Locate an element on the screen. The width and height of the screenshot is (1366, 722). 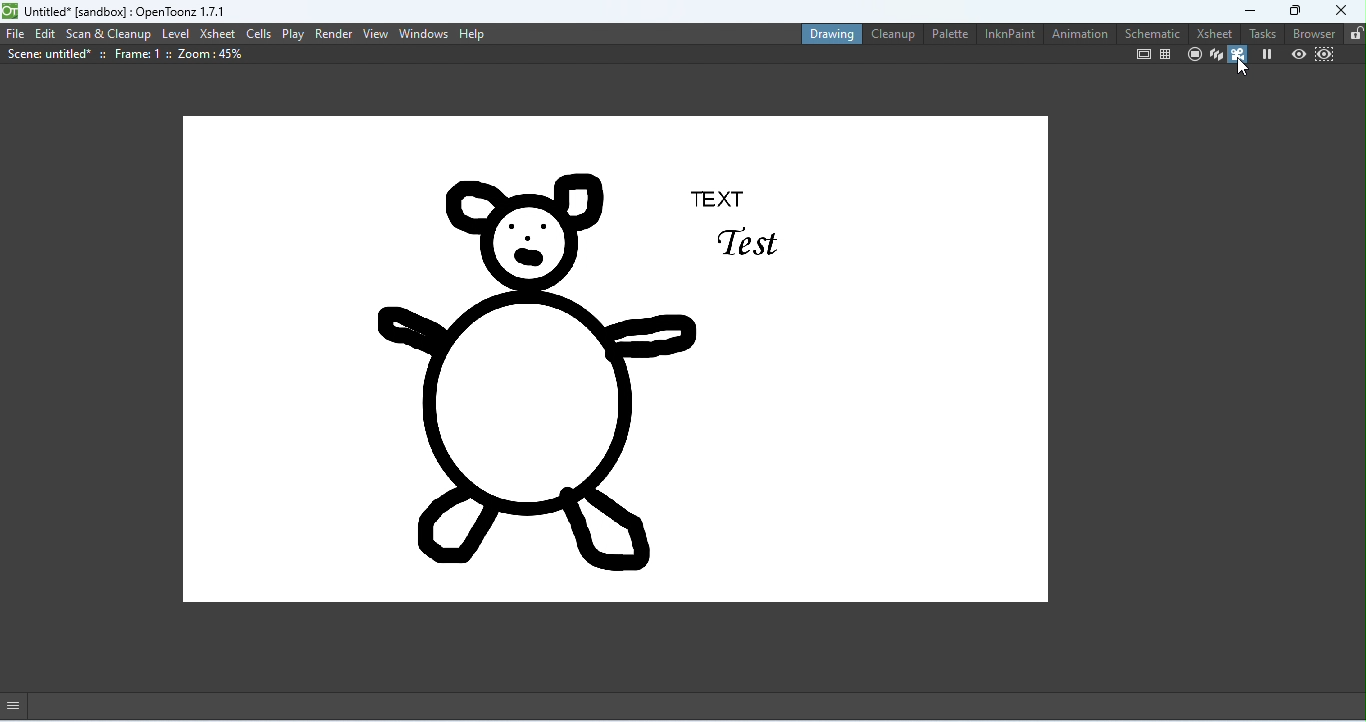
minimize is located at coordinates (1236, 10).